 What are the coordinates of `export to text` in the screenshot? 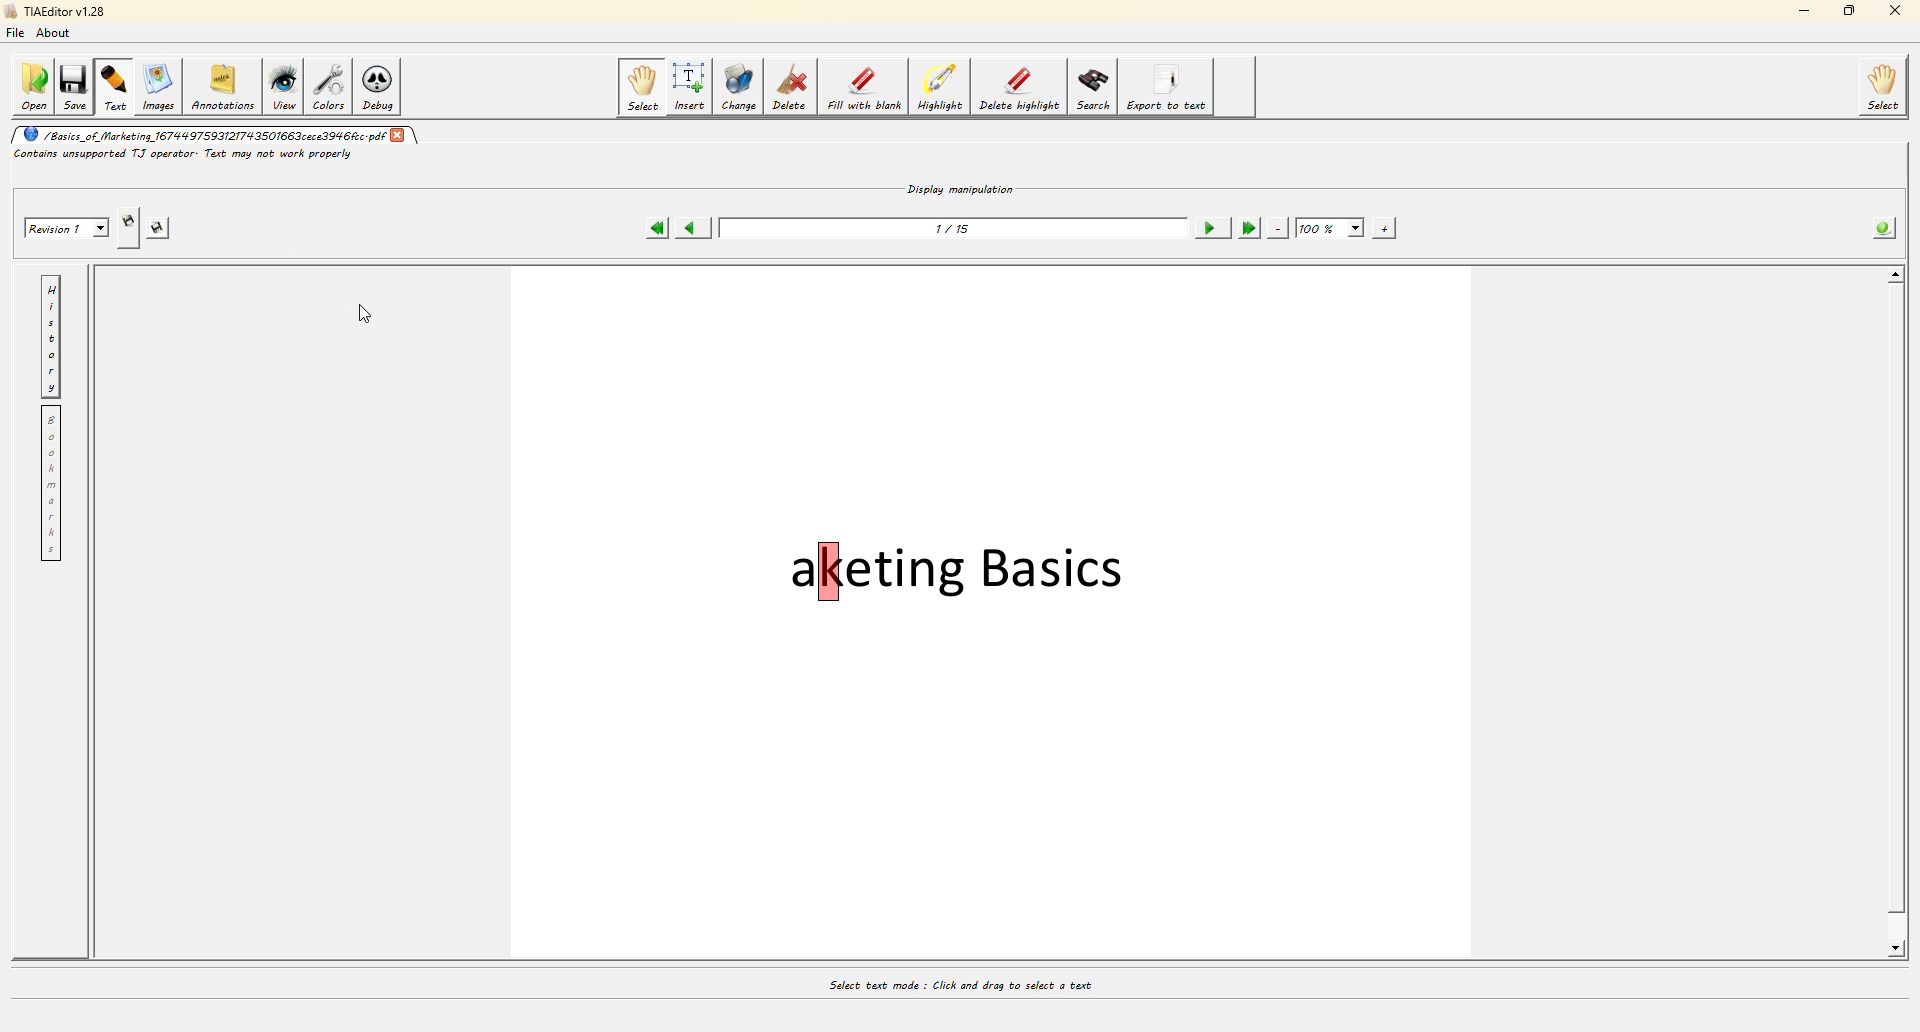 It's located at (1167, 88).